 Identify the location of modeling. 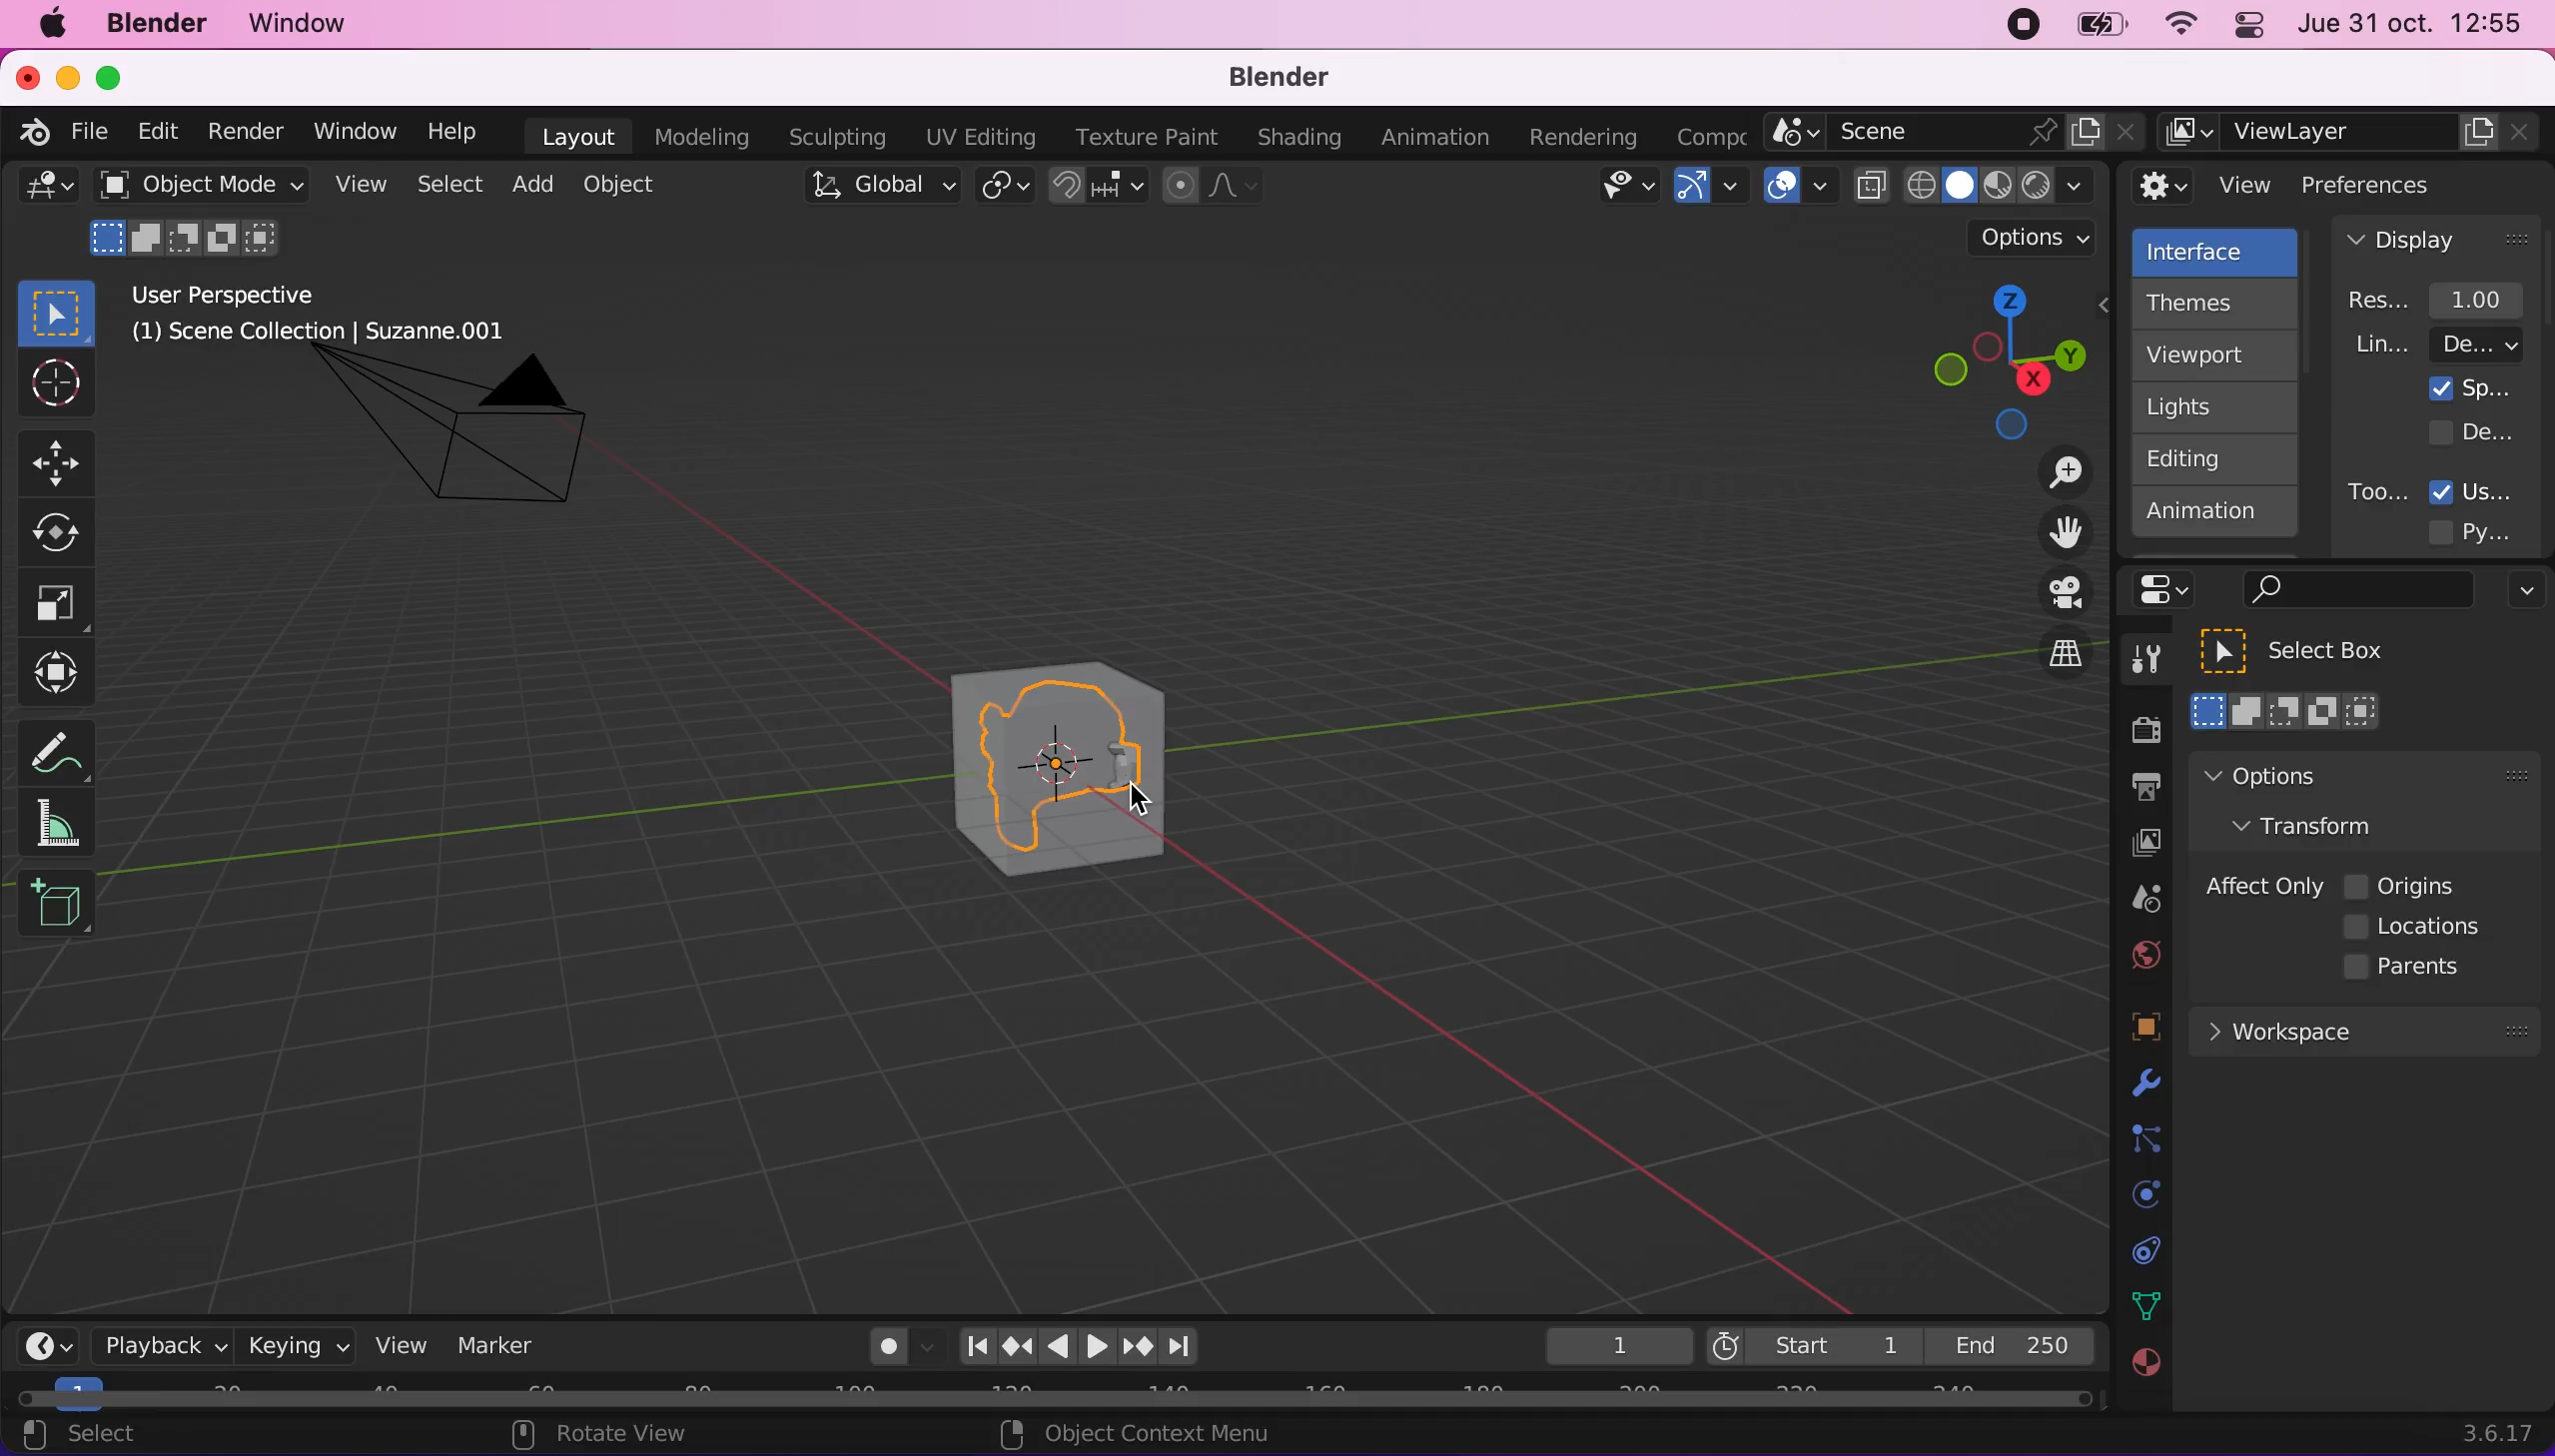
(698, 138).